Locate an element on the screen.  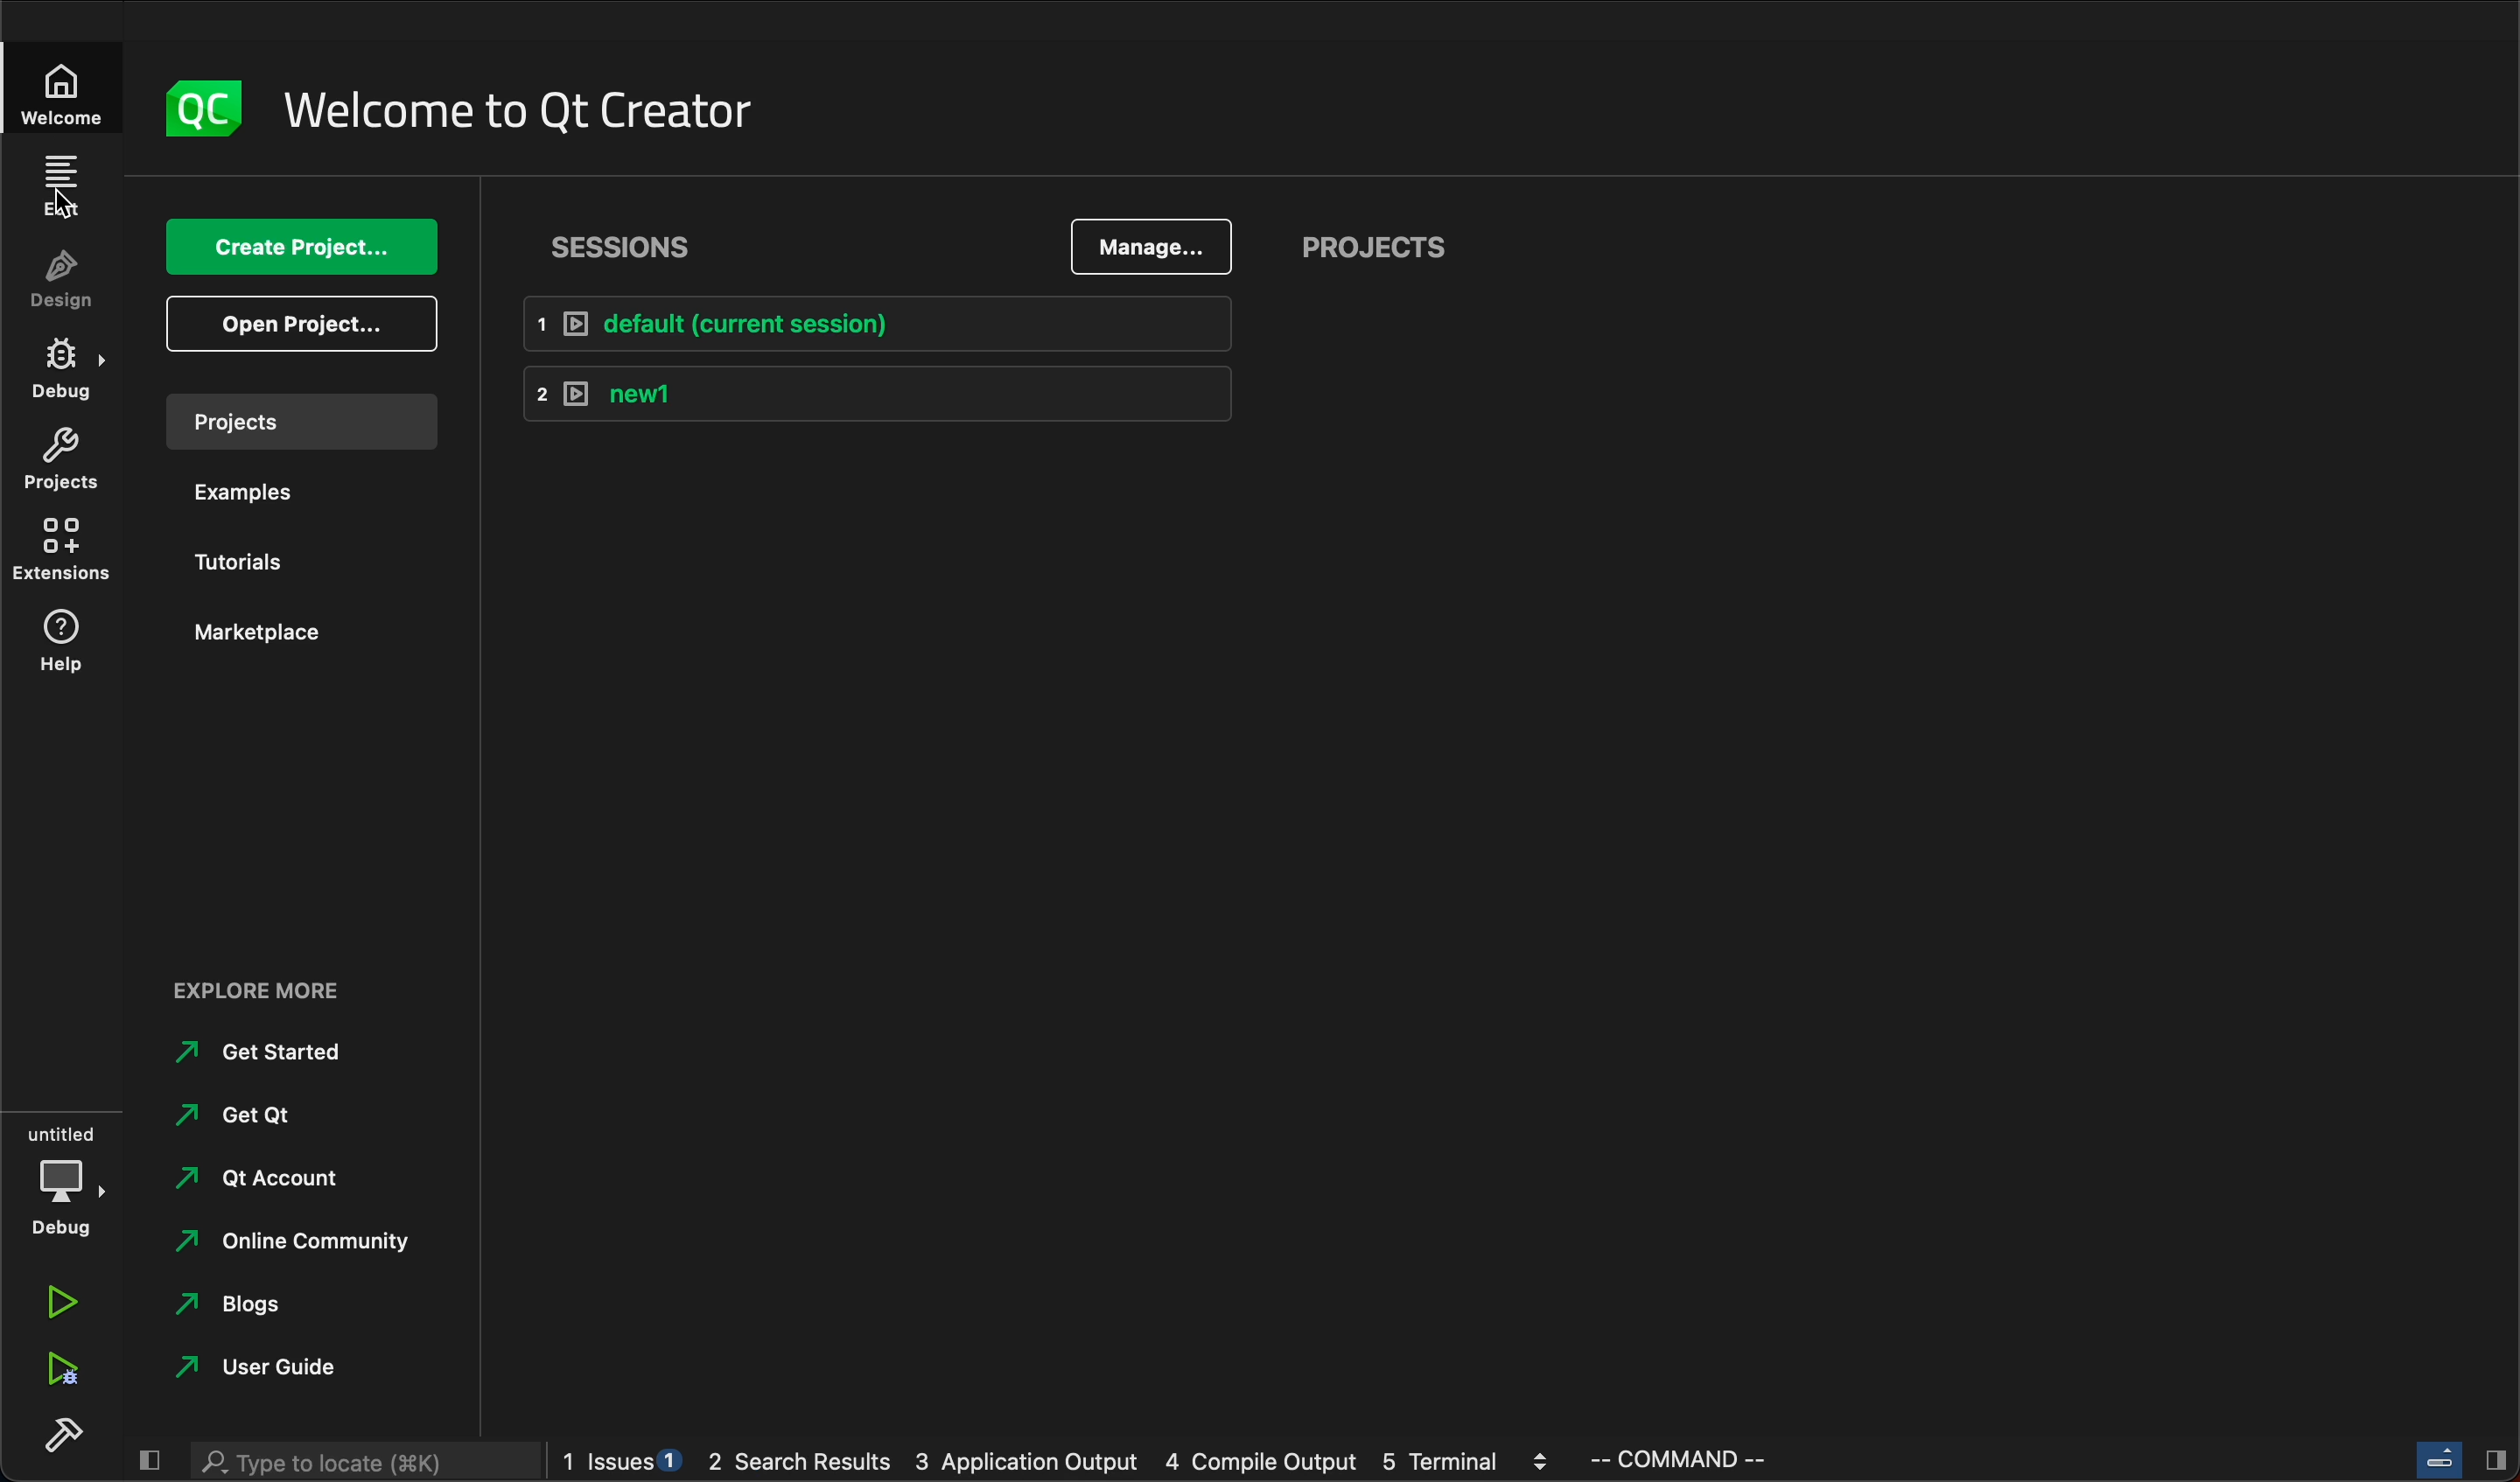
sessions is located at coordinates (615, 239).